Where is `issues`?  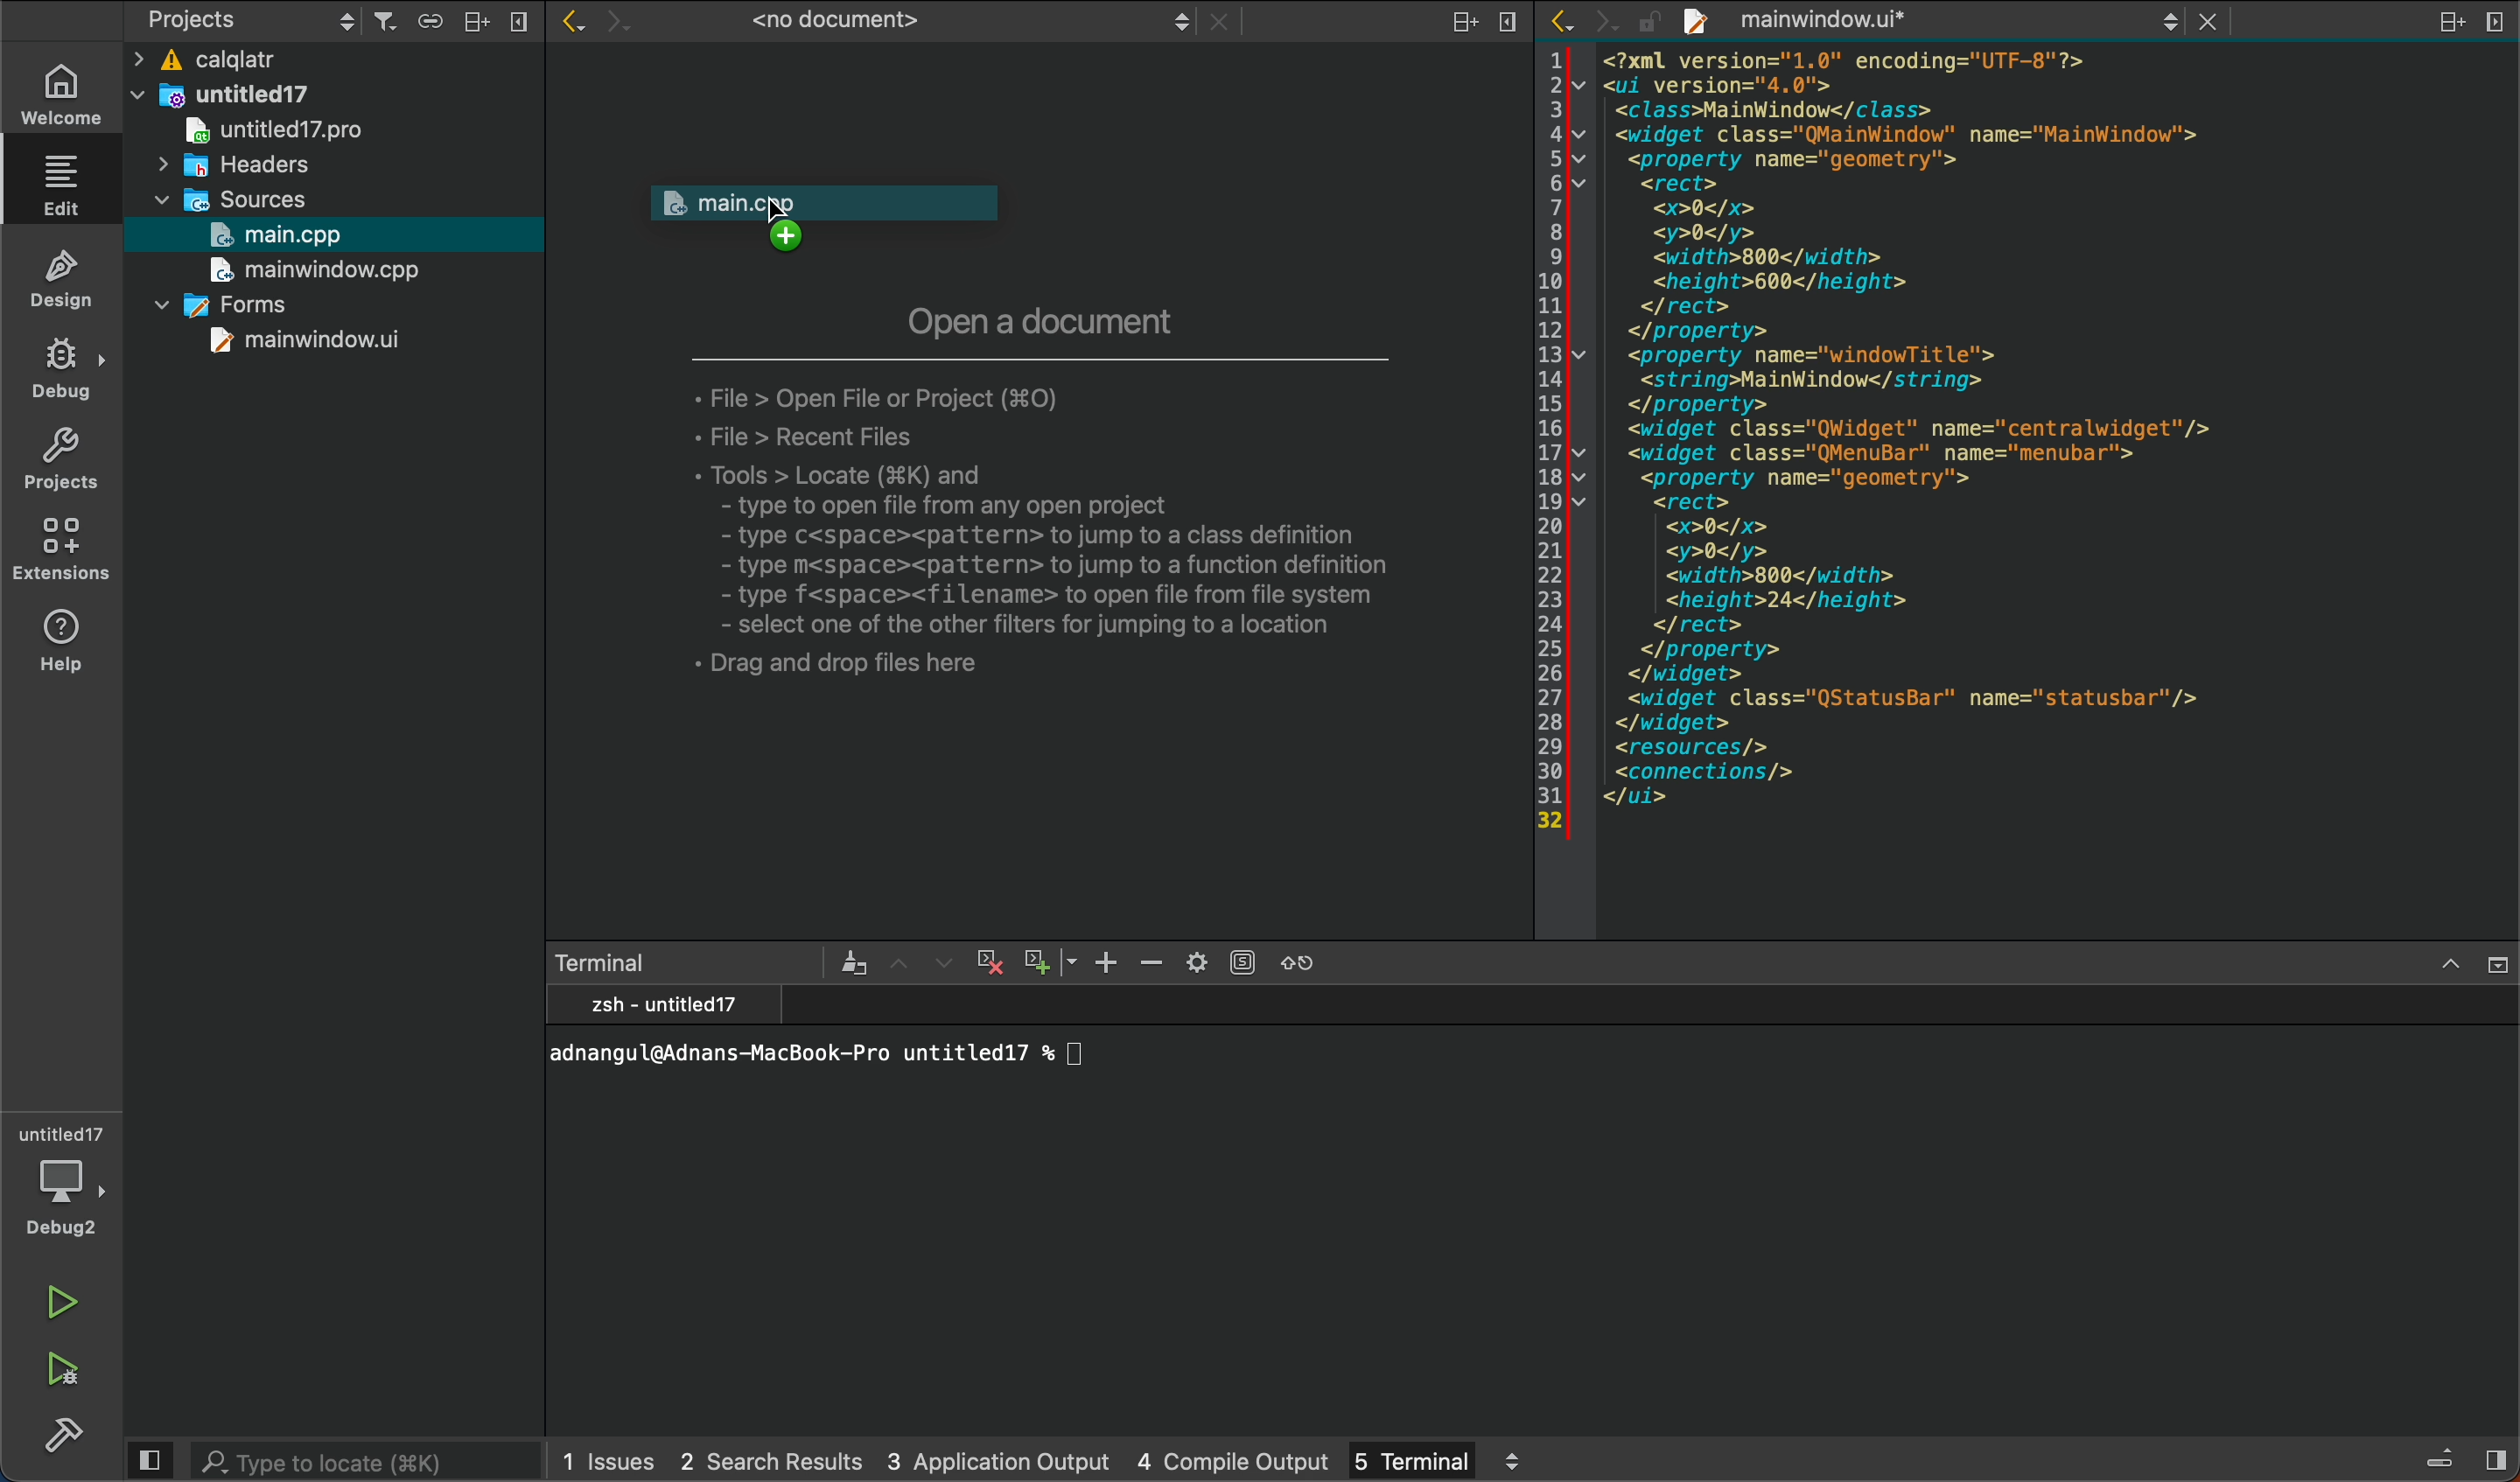
issues is located at coordinates (610, 1459).